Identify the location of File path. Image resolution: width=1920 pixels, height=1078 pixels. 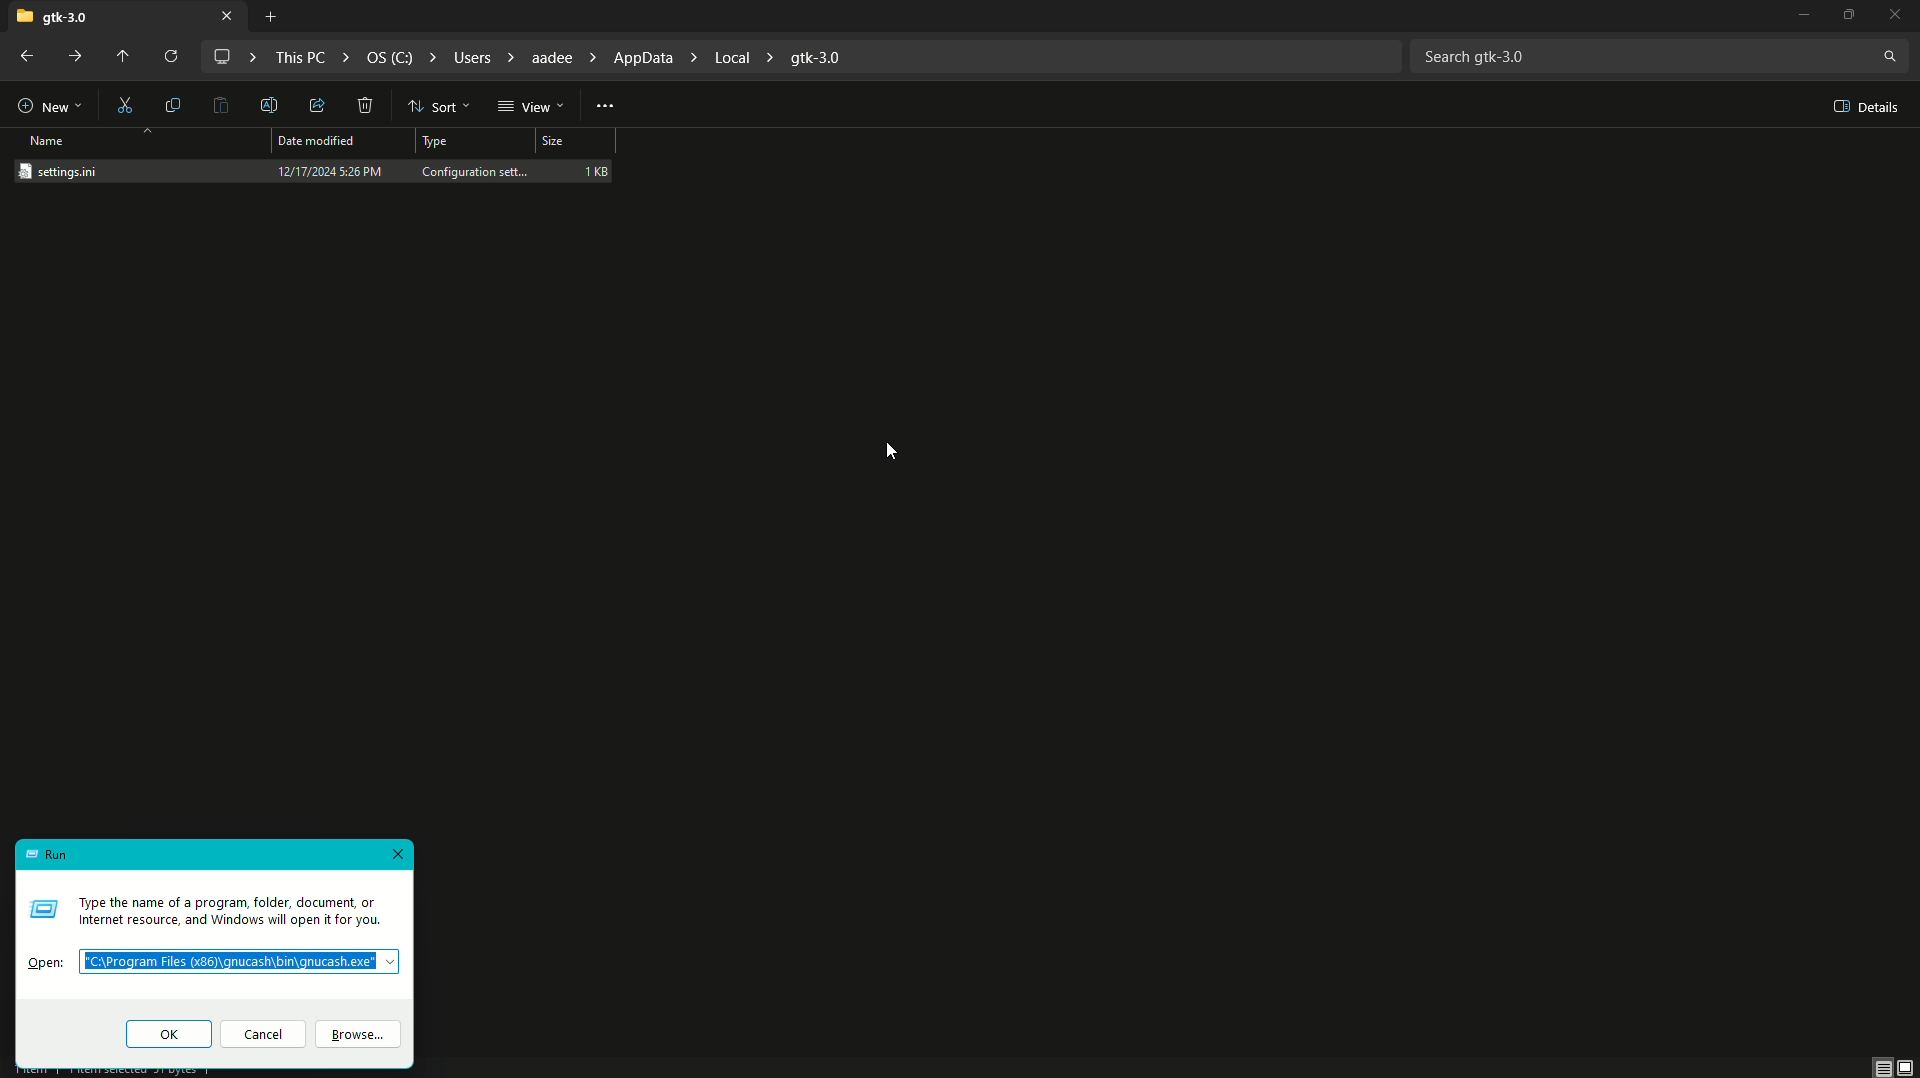
(539, 57).